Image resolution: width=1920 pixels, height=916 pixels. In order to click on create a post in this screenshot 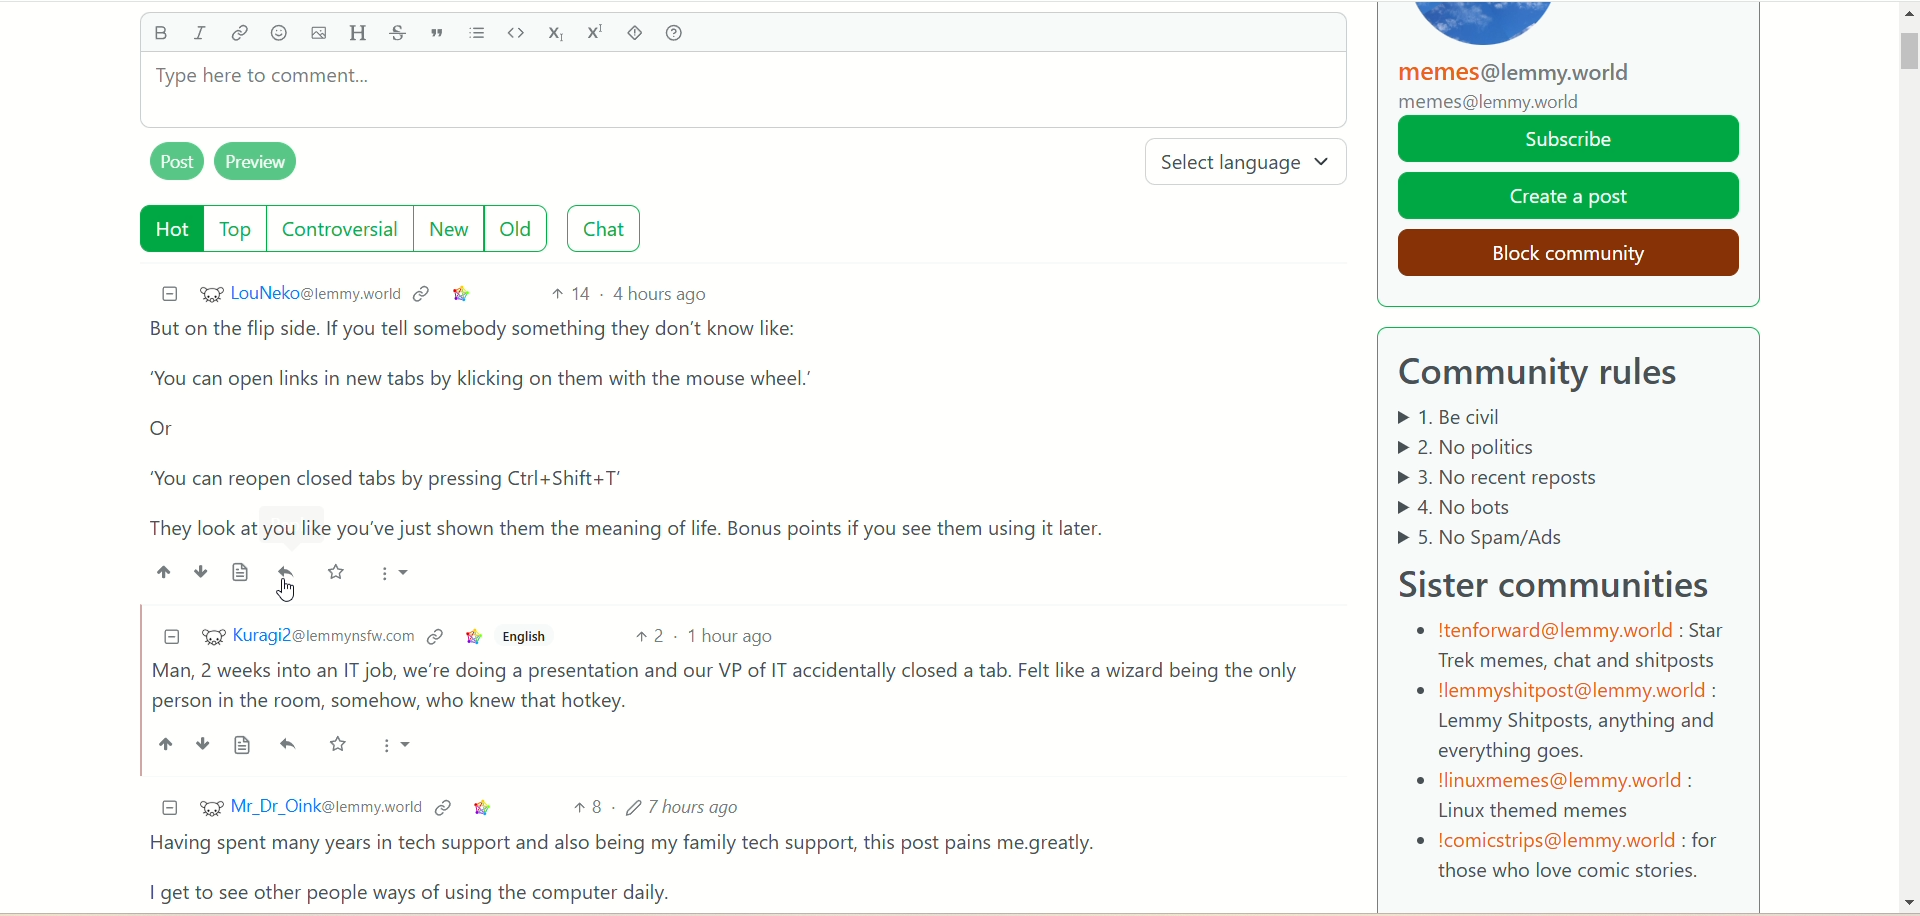, I will do `click(1570, 196)`.